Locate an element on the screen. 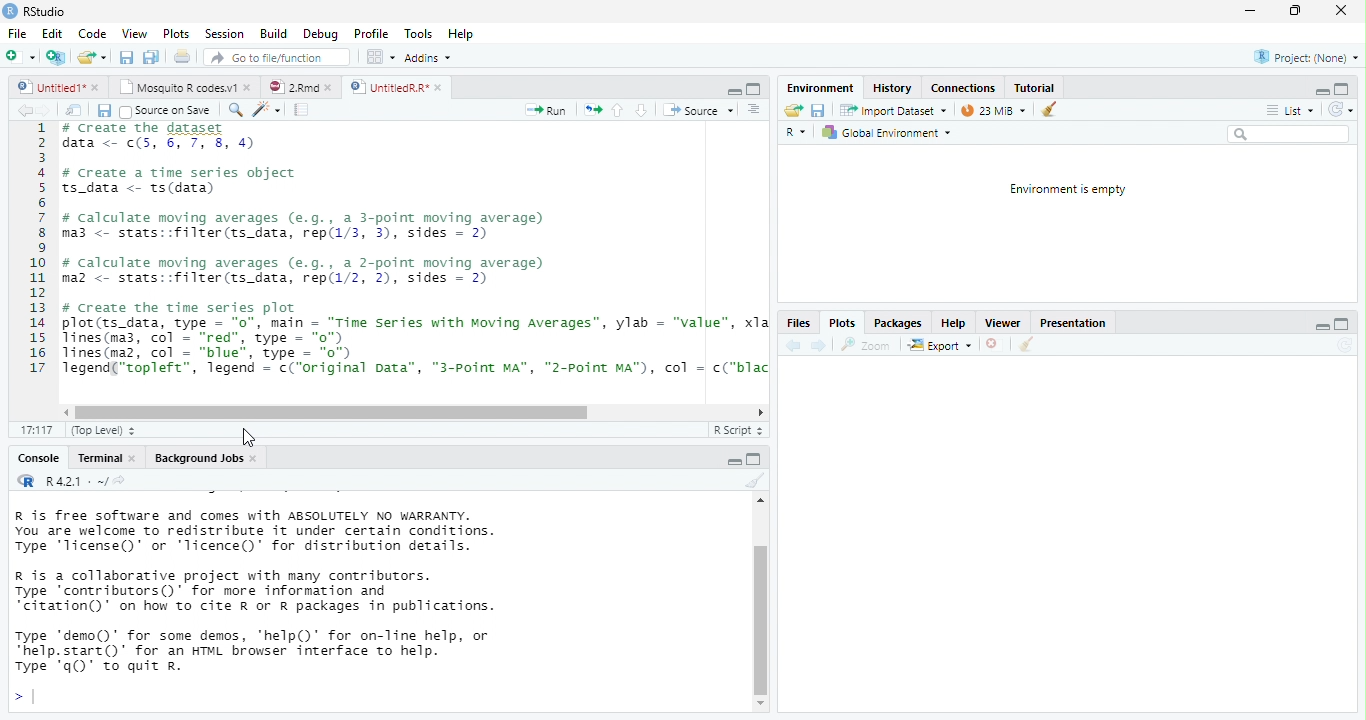  minimize is located at coordinates (1323, 329).